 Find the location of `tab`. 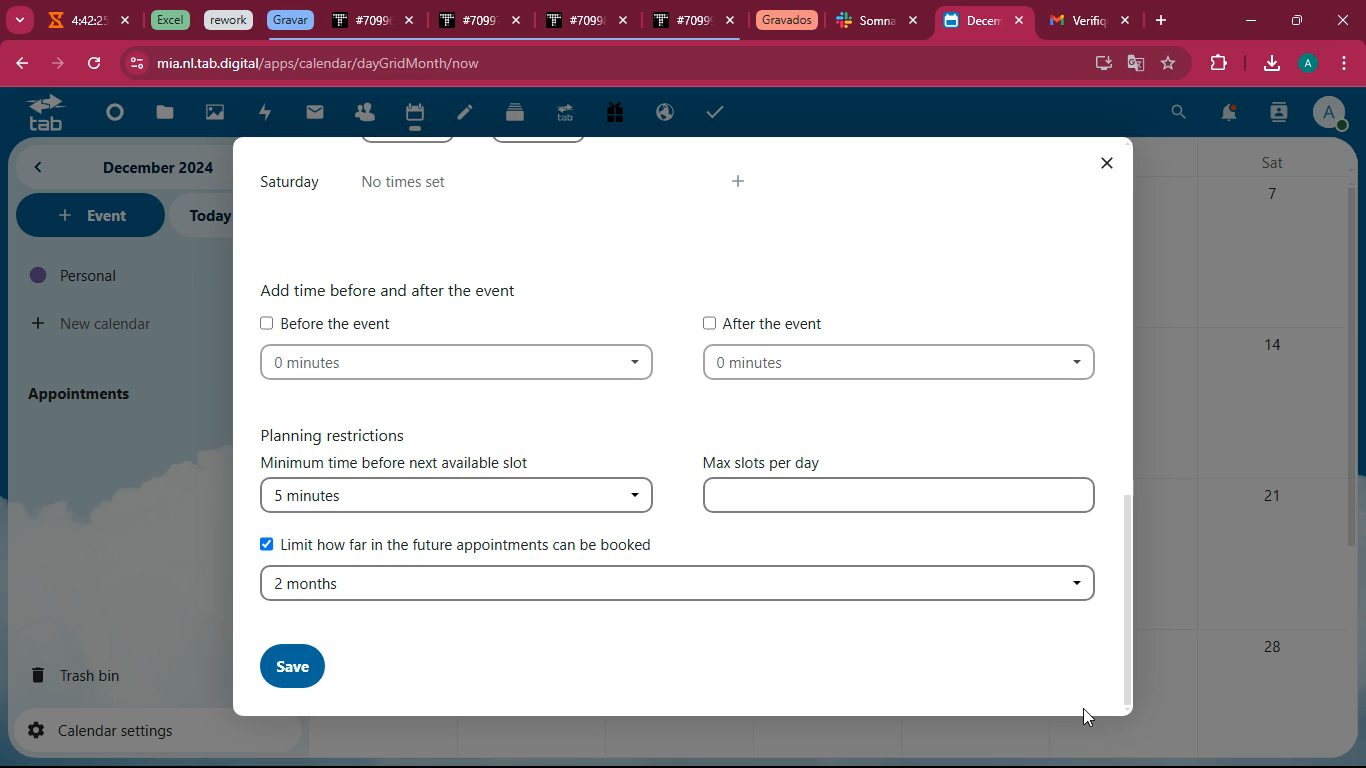

tab is located at coordinates (564, 116).